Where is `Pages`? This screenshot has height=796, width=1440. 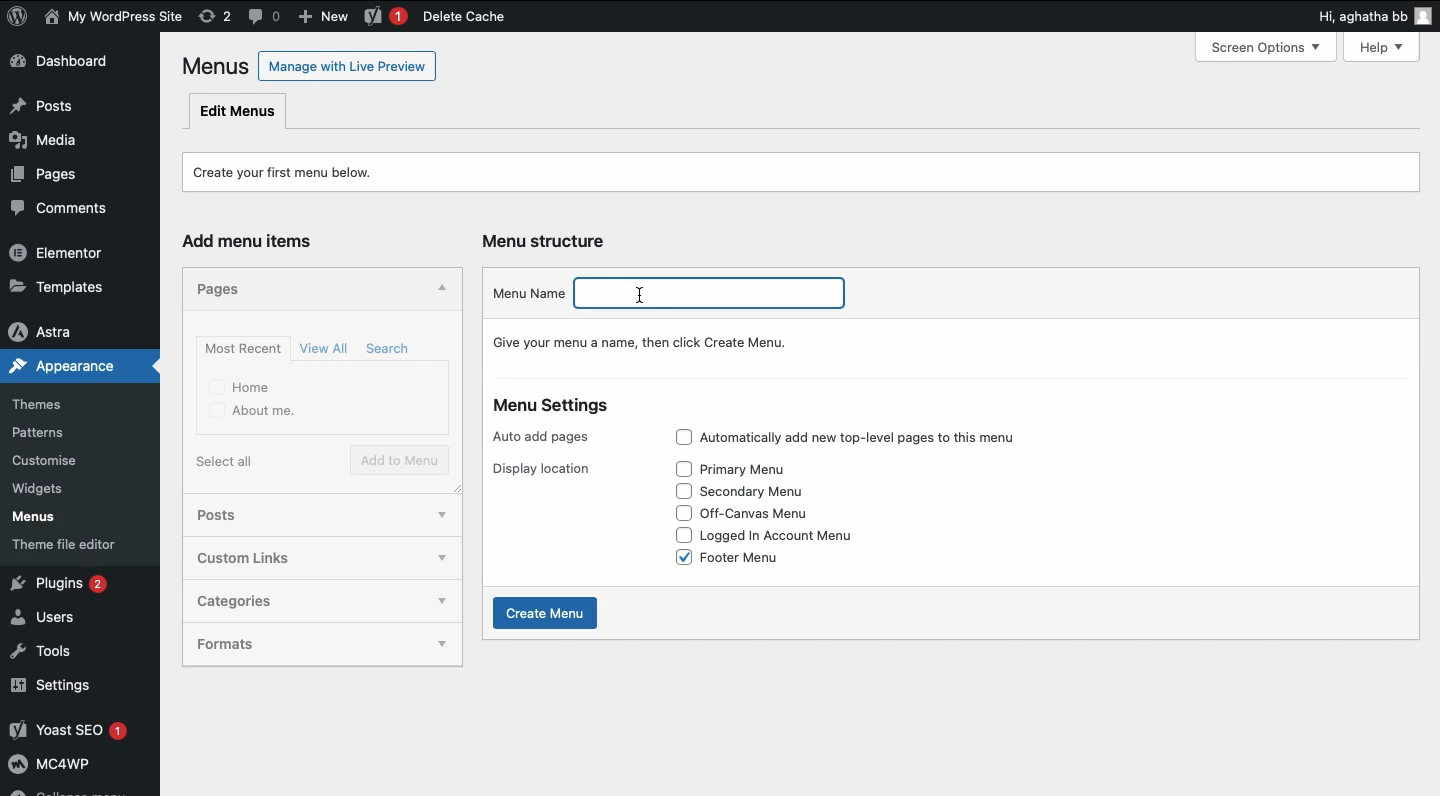
Pages is located at coordinates (215, 289).